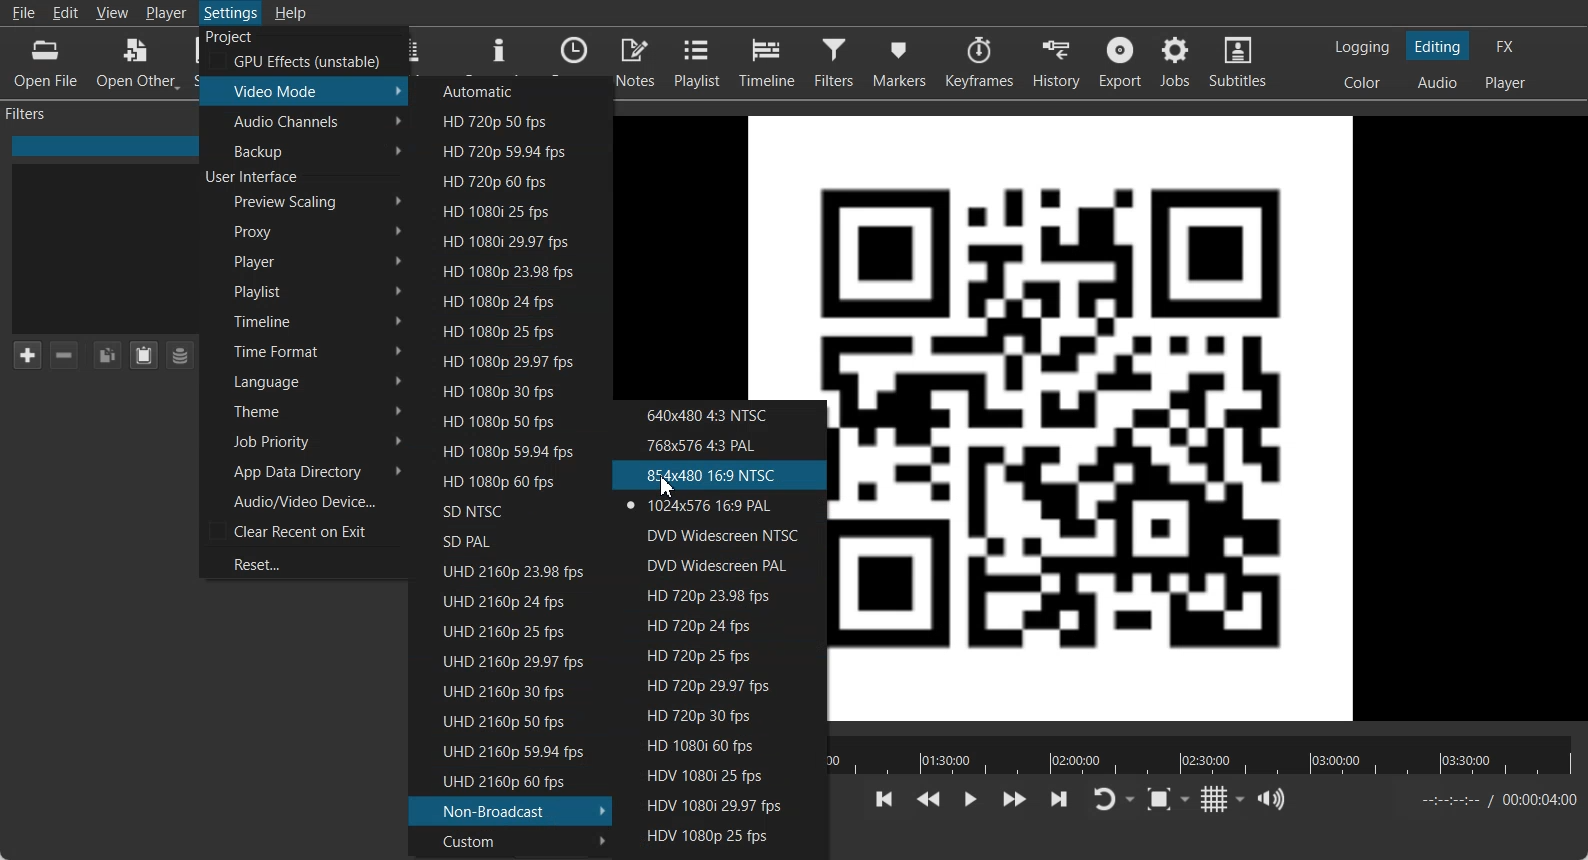 The image size is (1588, 860). Describe the element at coordinates (725, 655) in the screenshot. I see `HD 720p 25 fps` at that location.